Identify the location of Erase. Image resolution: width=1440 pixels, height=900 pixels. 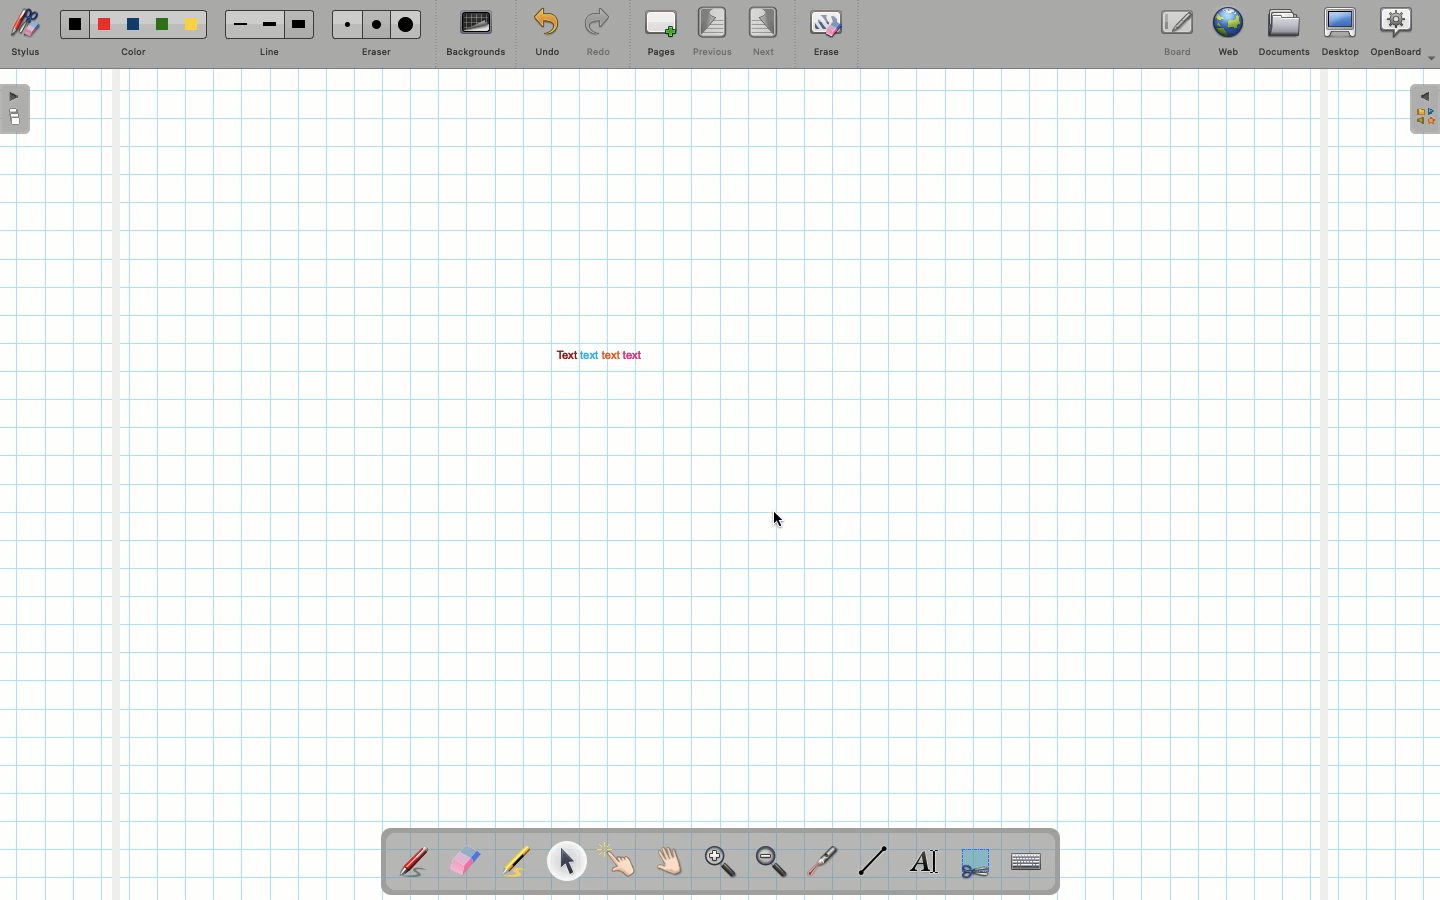
(825, 32).